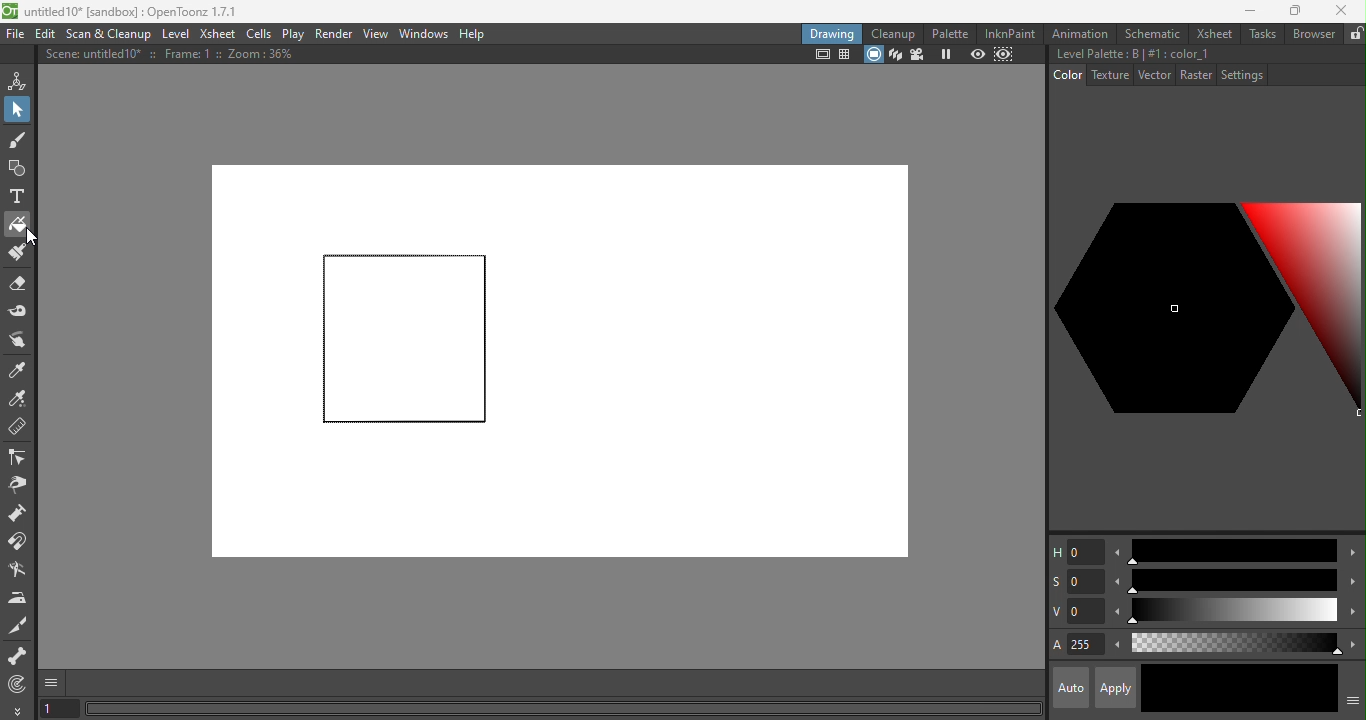 The image size is (1366, 720). What do you see at coordinates (177, 57) in the screenshot?
I see `Scene details` at bounding box center [177, 57].